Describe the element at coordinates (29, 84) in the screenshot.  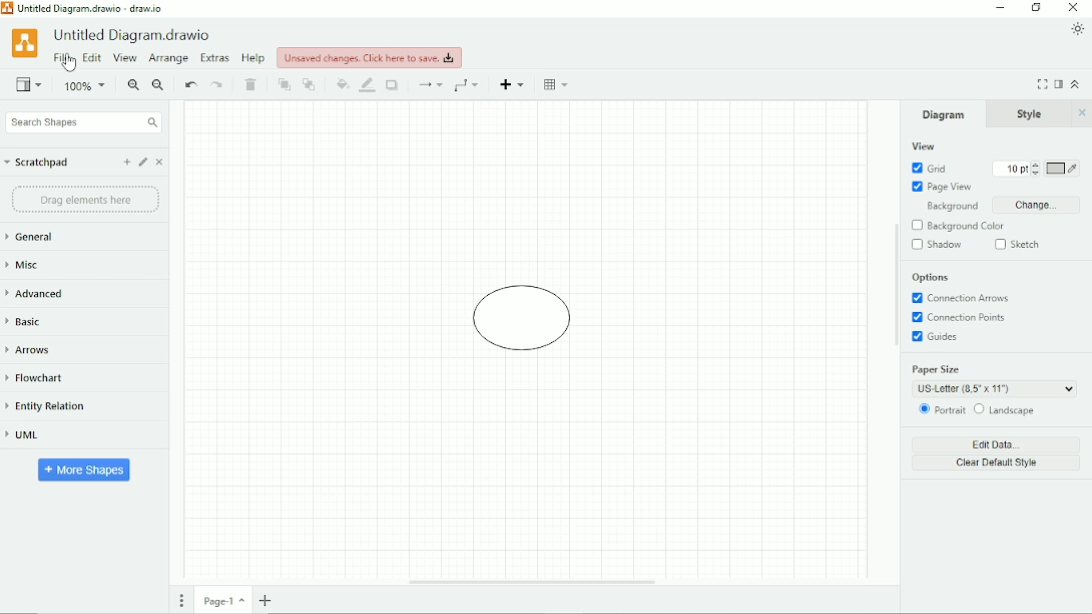
I see `View` at that location.